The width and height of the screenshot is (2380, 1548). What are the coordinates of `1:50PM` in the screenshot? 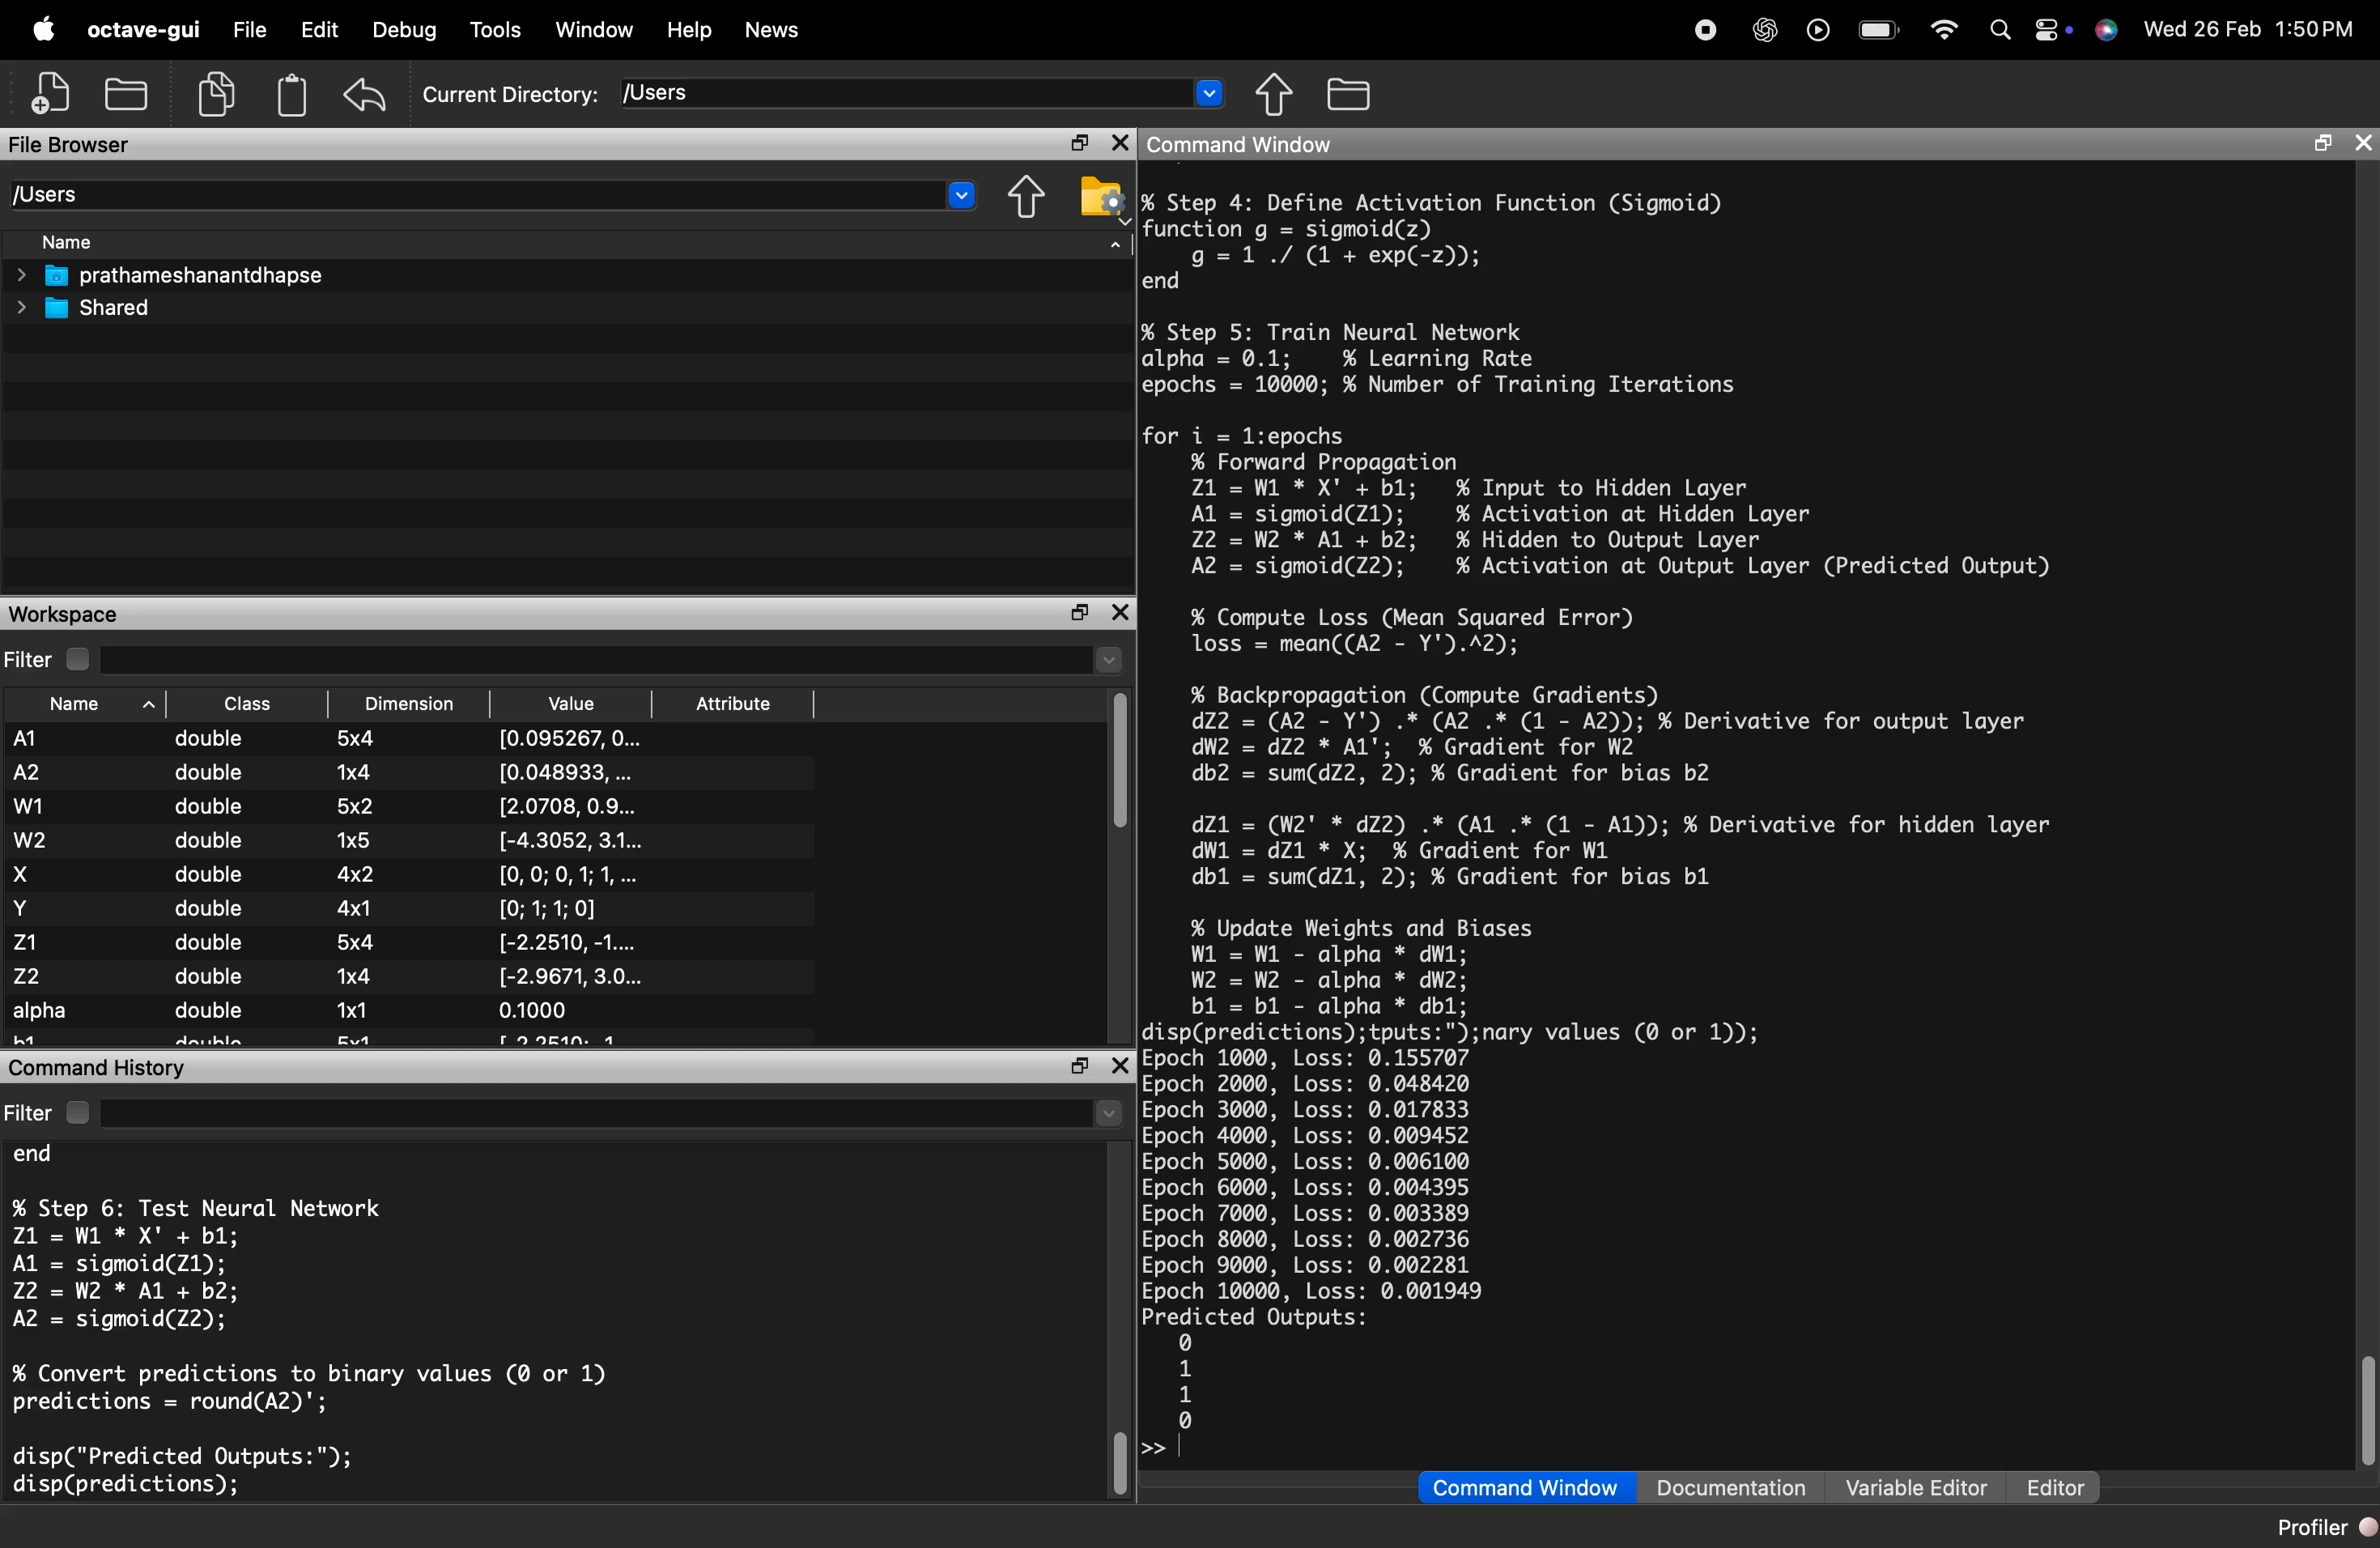 It's located at (2316, 29).